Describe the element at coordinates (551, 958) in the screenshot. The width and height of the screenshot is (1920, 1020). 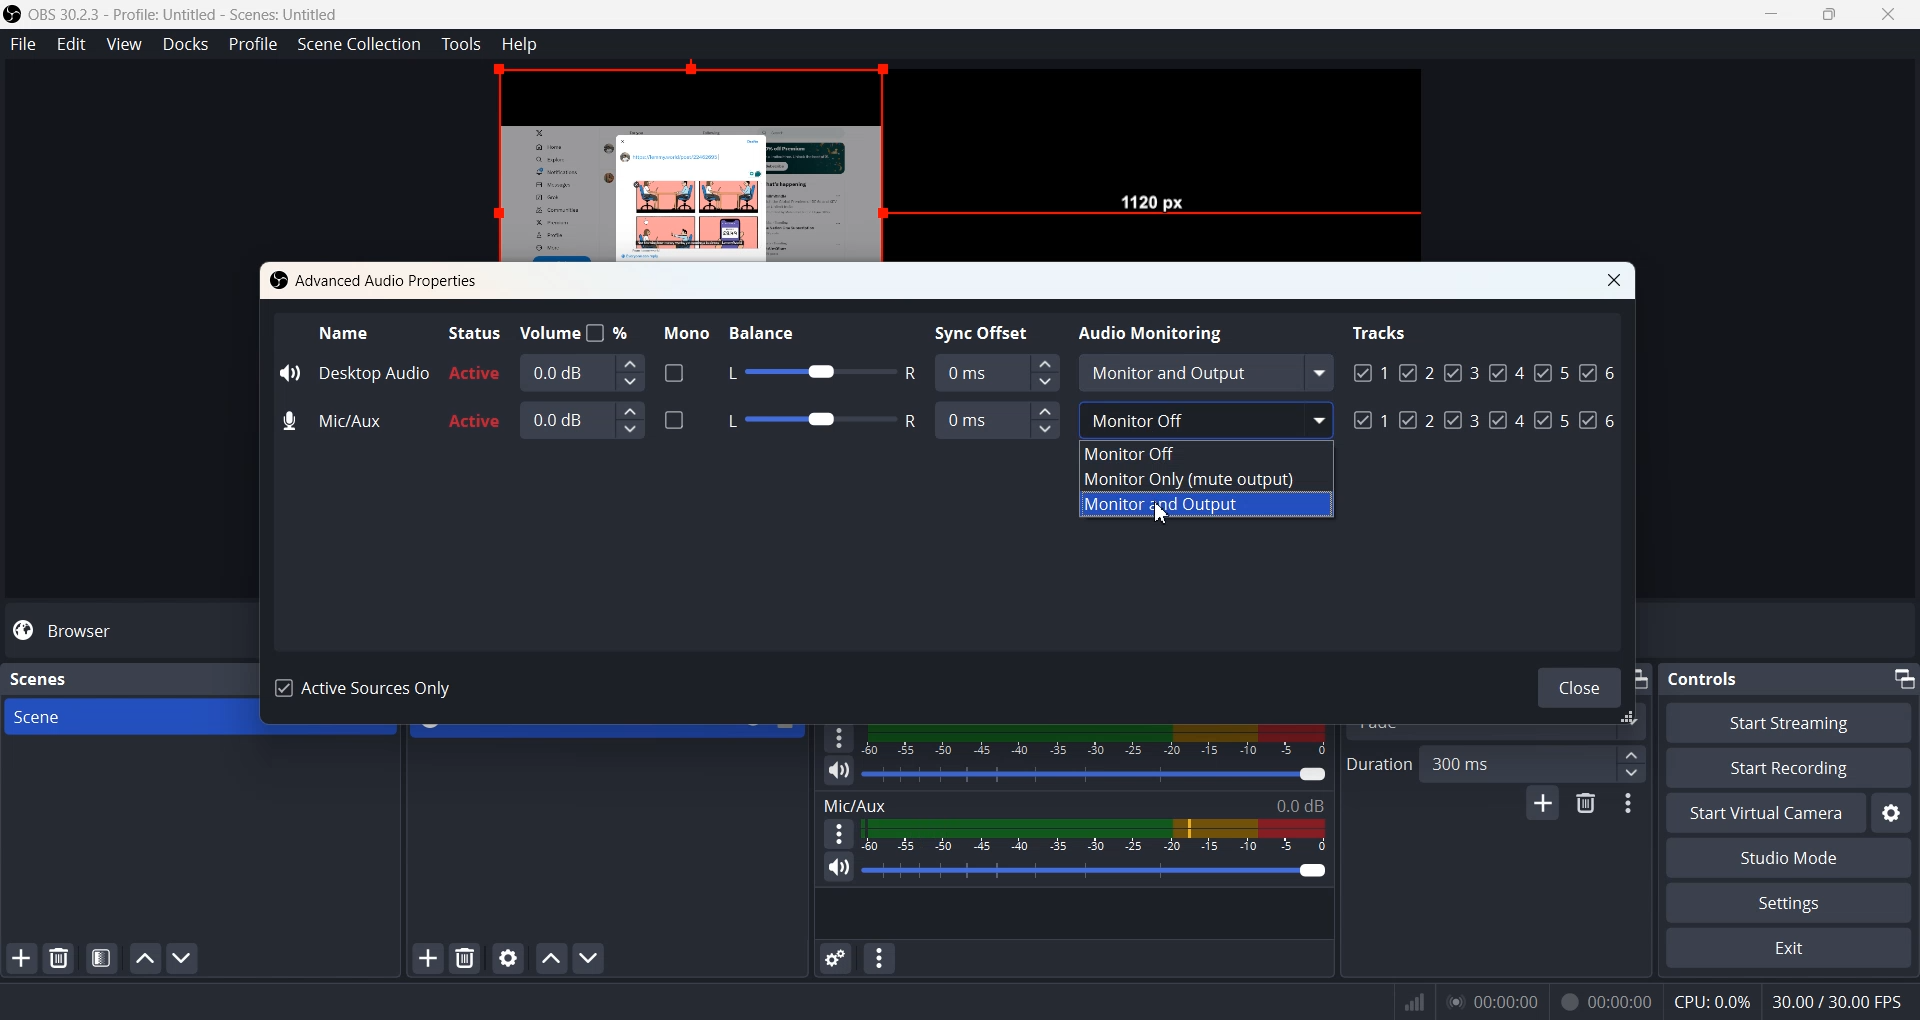
I see `Move sources up` at that location.